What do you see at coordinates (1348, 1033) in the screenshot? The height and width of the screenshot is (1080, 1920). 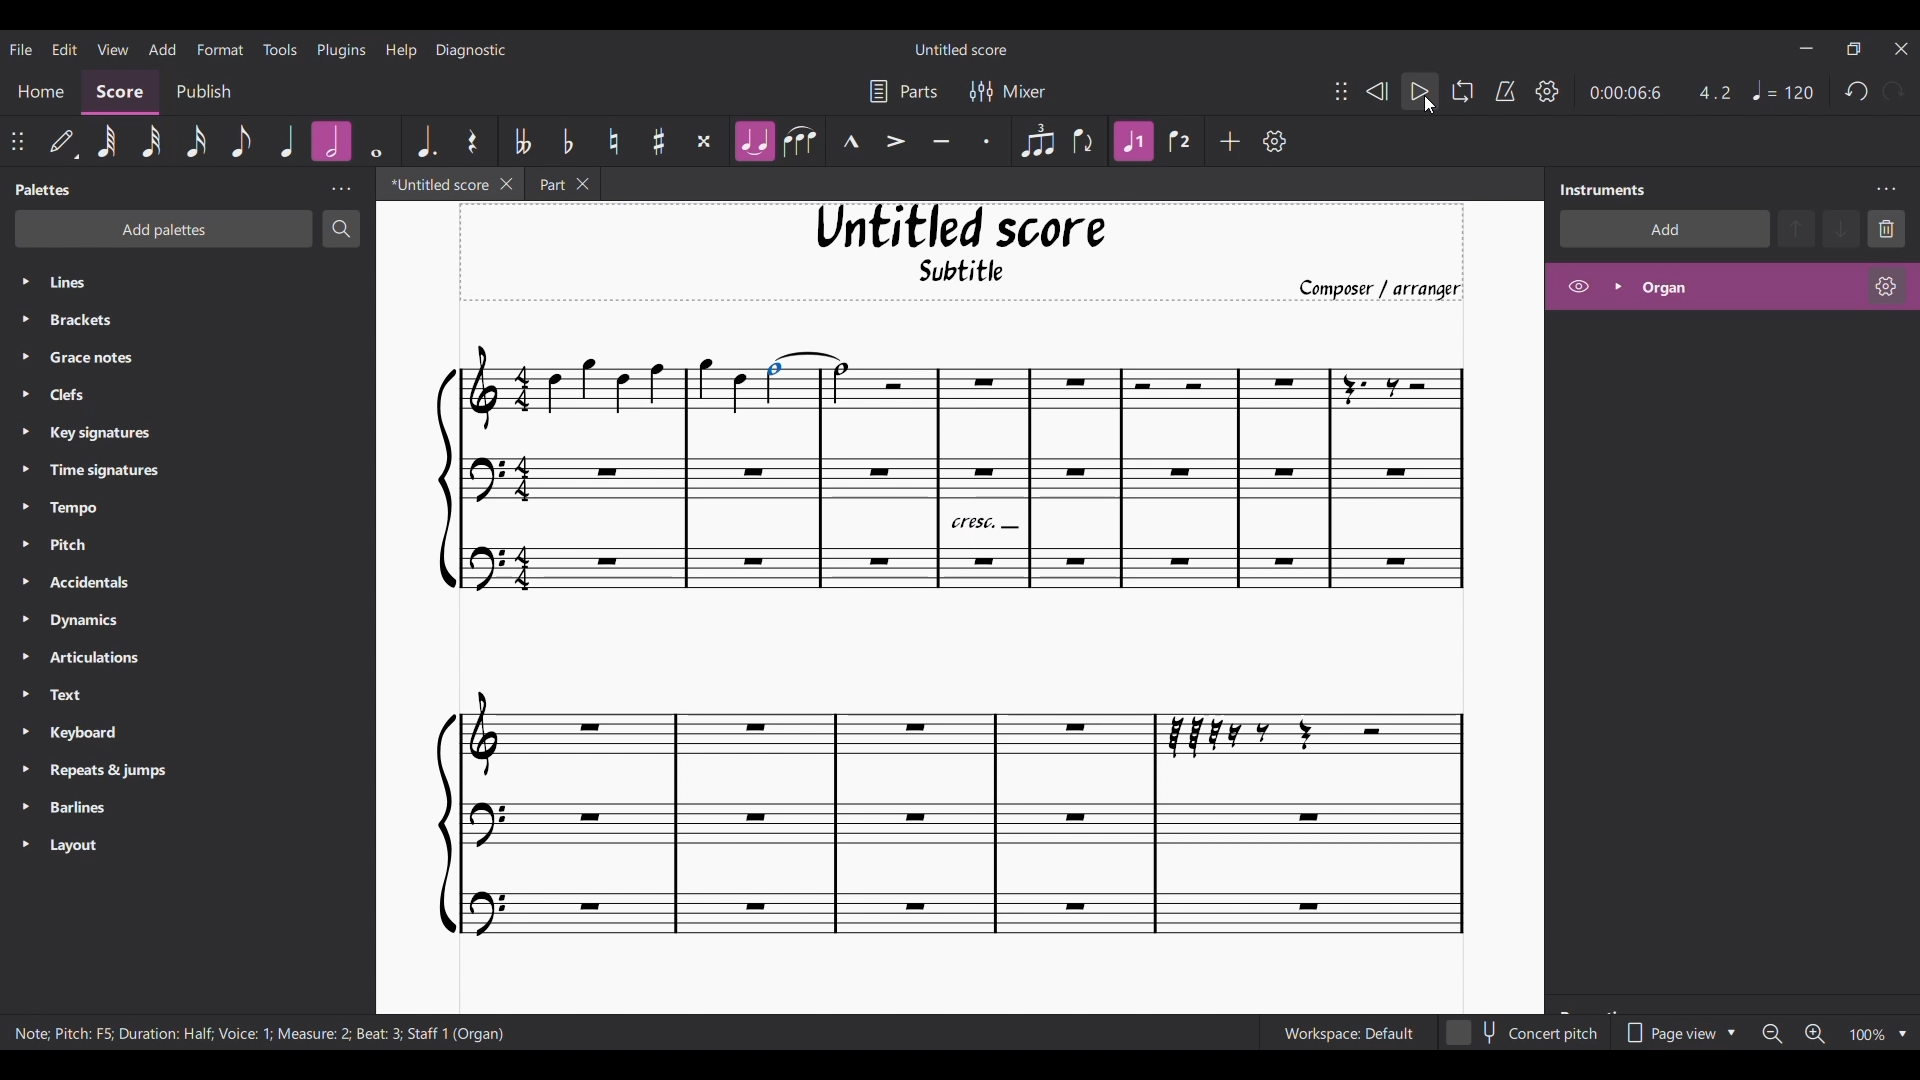 I see `Workspace setting` at bounding box center [1348, 1033].